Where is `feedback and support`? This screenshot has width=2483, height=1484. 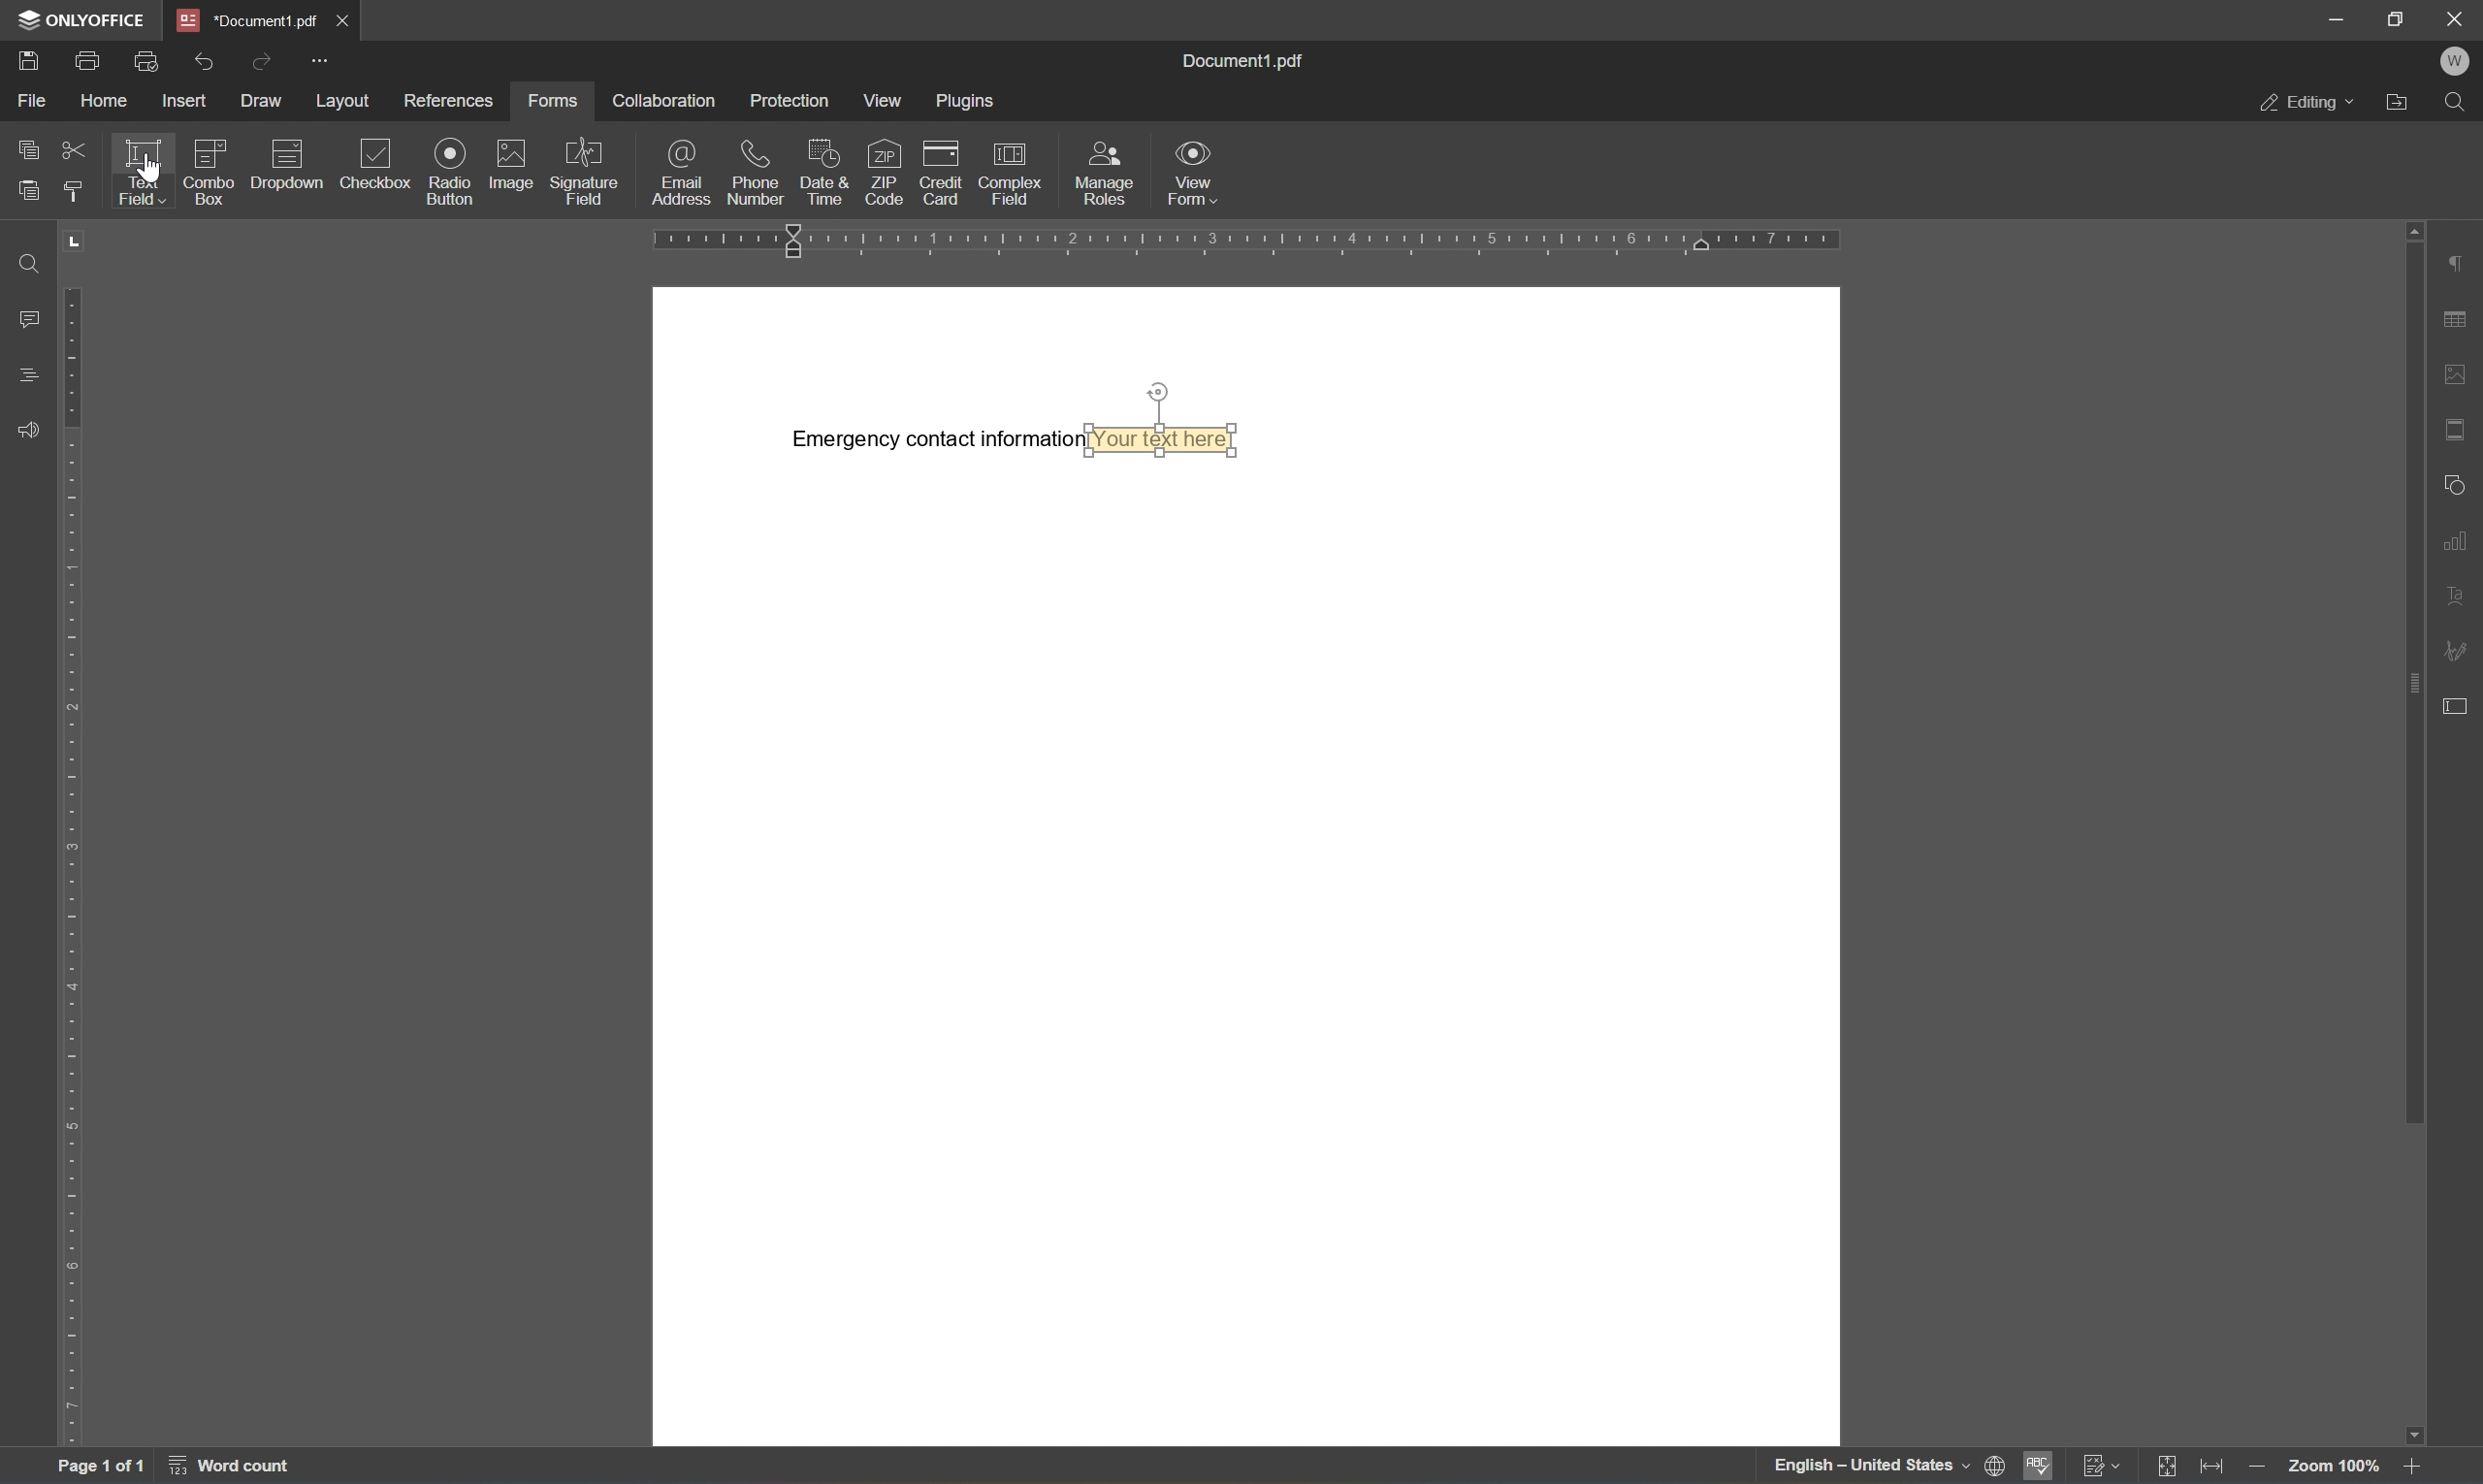 feedback and support is located at coordinates (25, 432).